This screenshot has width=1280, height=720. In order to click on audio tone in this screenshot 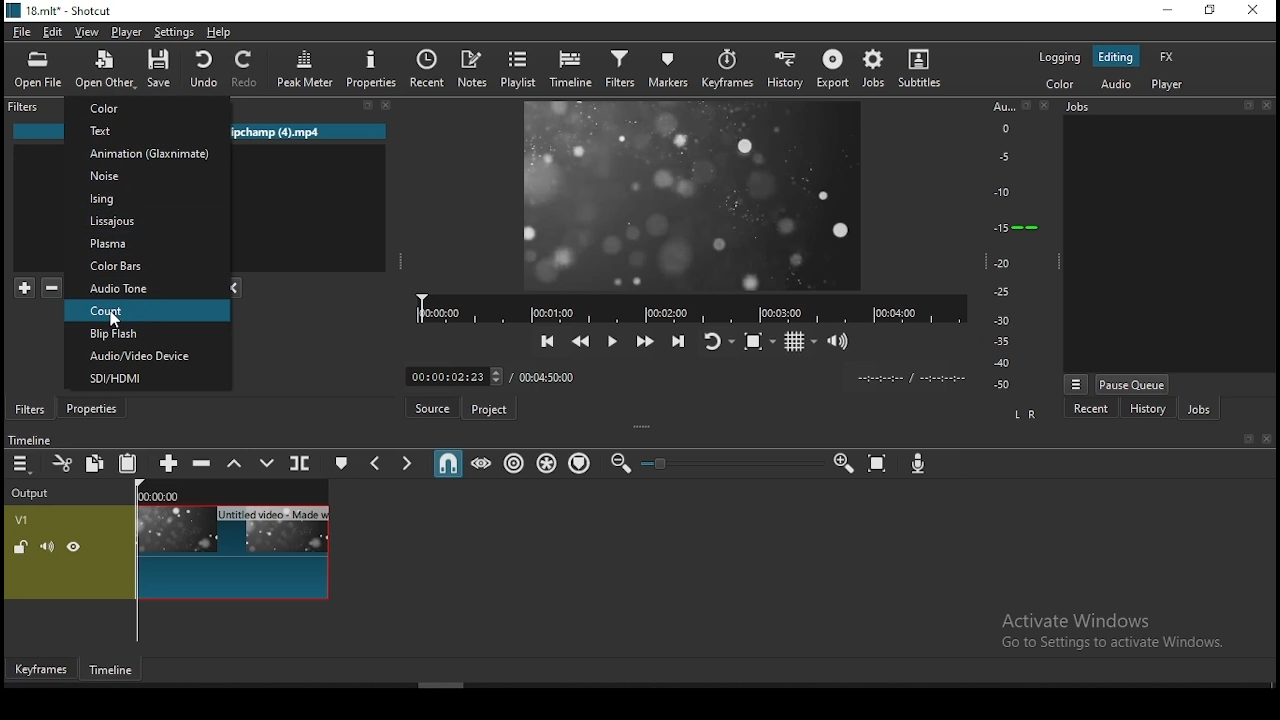, I will do `click(147, 289)`.